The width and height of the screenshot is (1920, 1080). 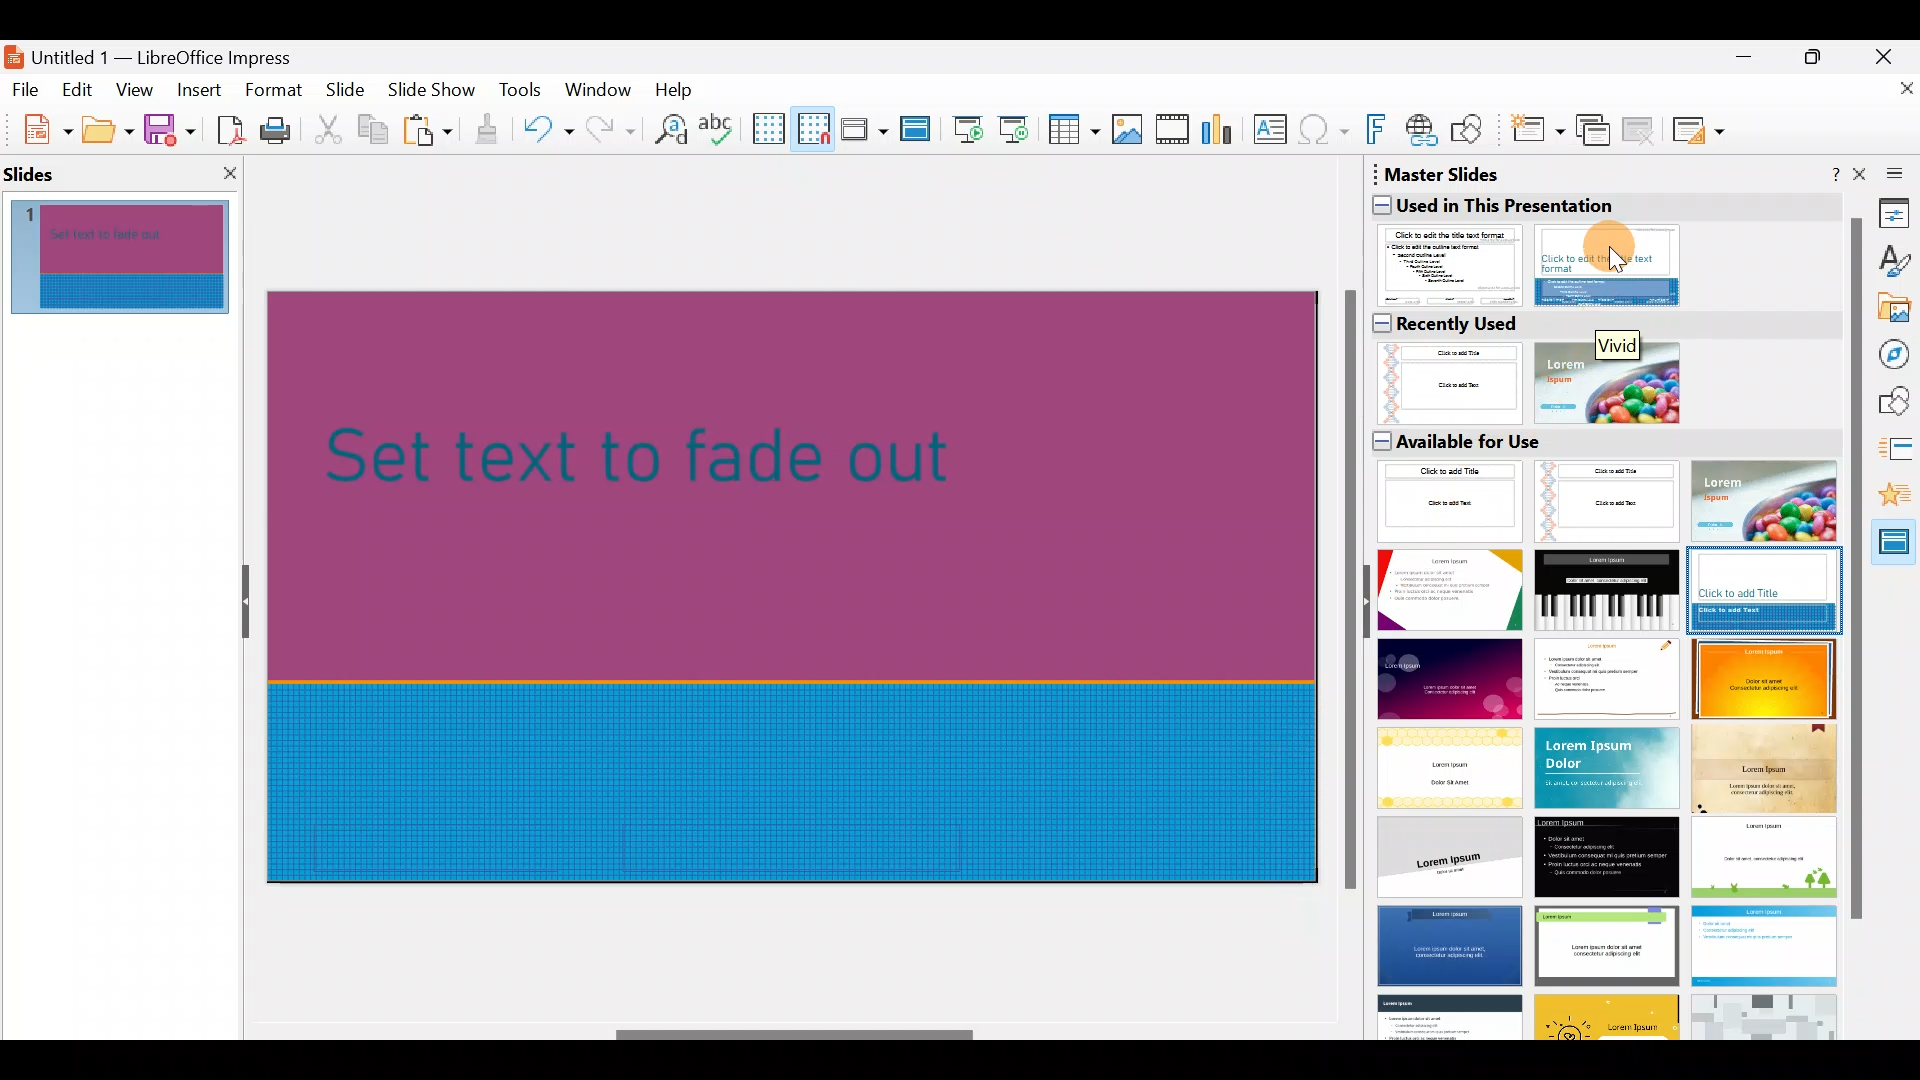 What do you see at coordinates (802, 584) in the screenshot?
I see `Presentation slide` at bounding box center [802, 584].